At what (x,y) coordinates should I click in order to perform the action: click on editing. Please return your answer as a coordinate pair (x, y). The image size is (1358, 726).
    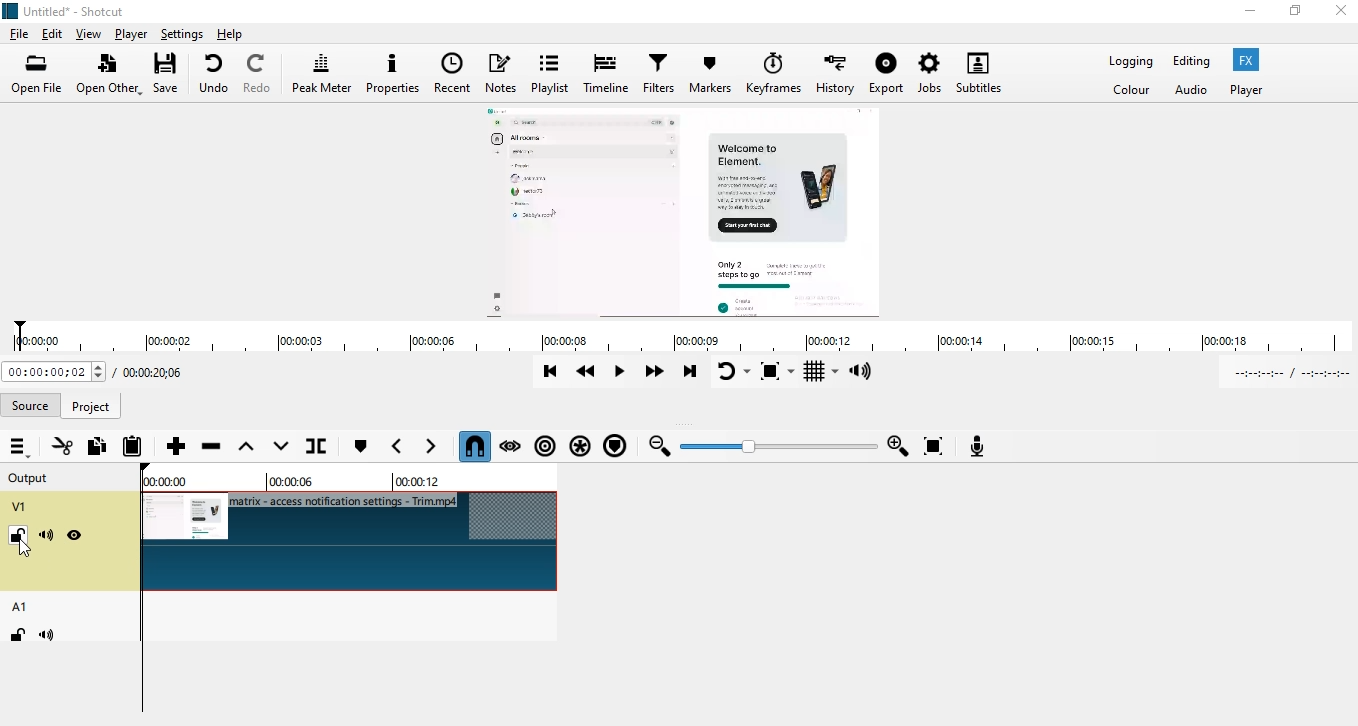
    Looking at the image, I should click on (1194, 62).